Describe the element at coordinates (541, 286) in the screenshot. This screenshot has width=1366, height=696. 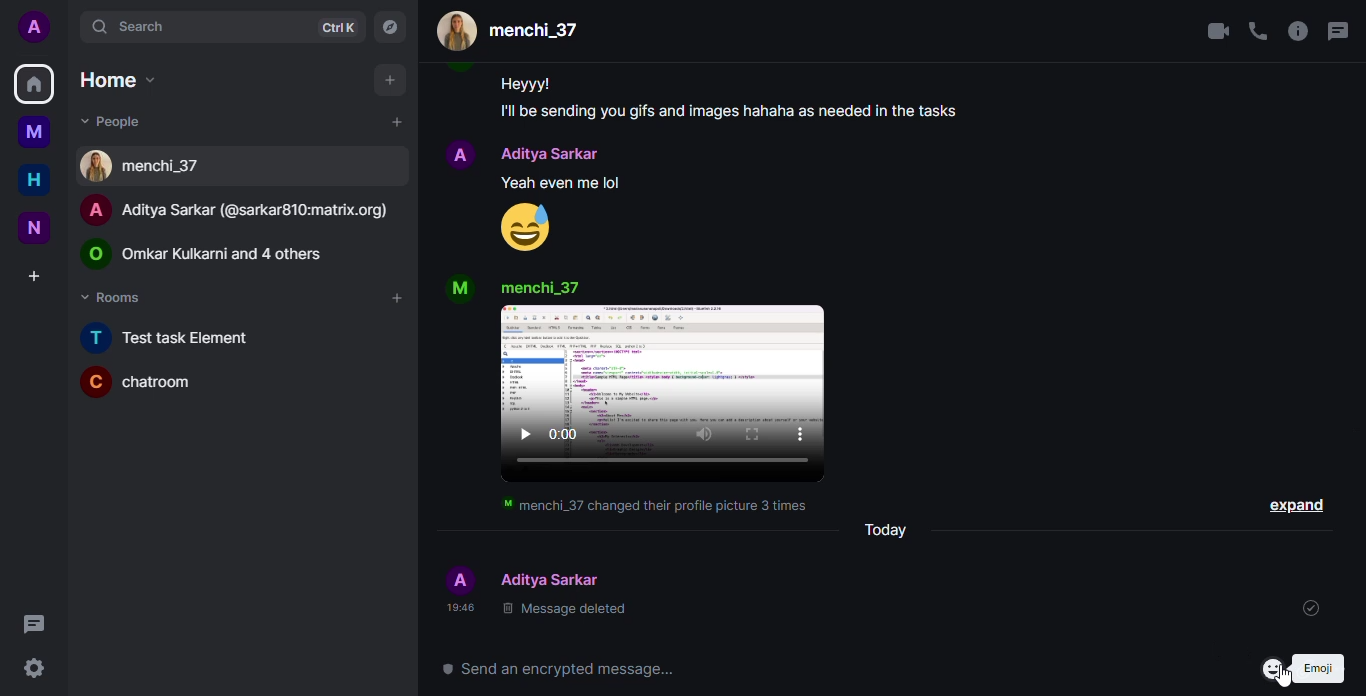
I see `people` at that location.